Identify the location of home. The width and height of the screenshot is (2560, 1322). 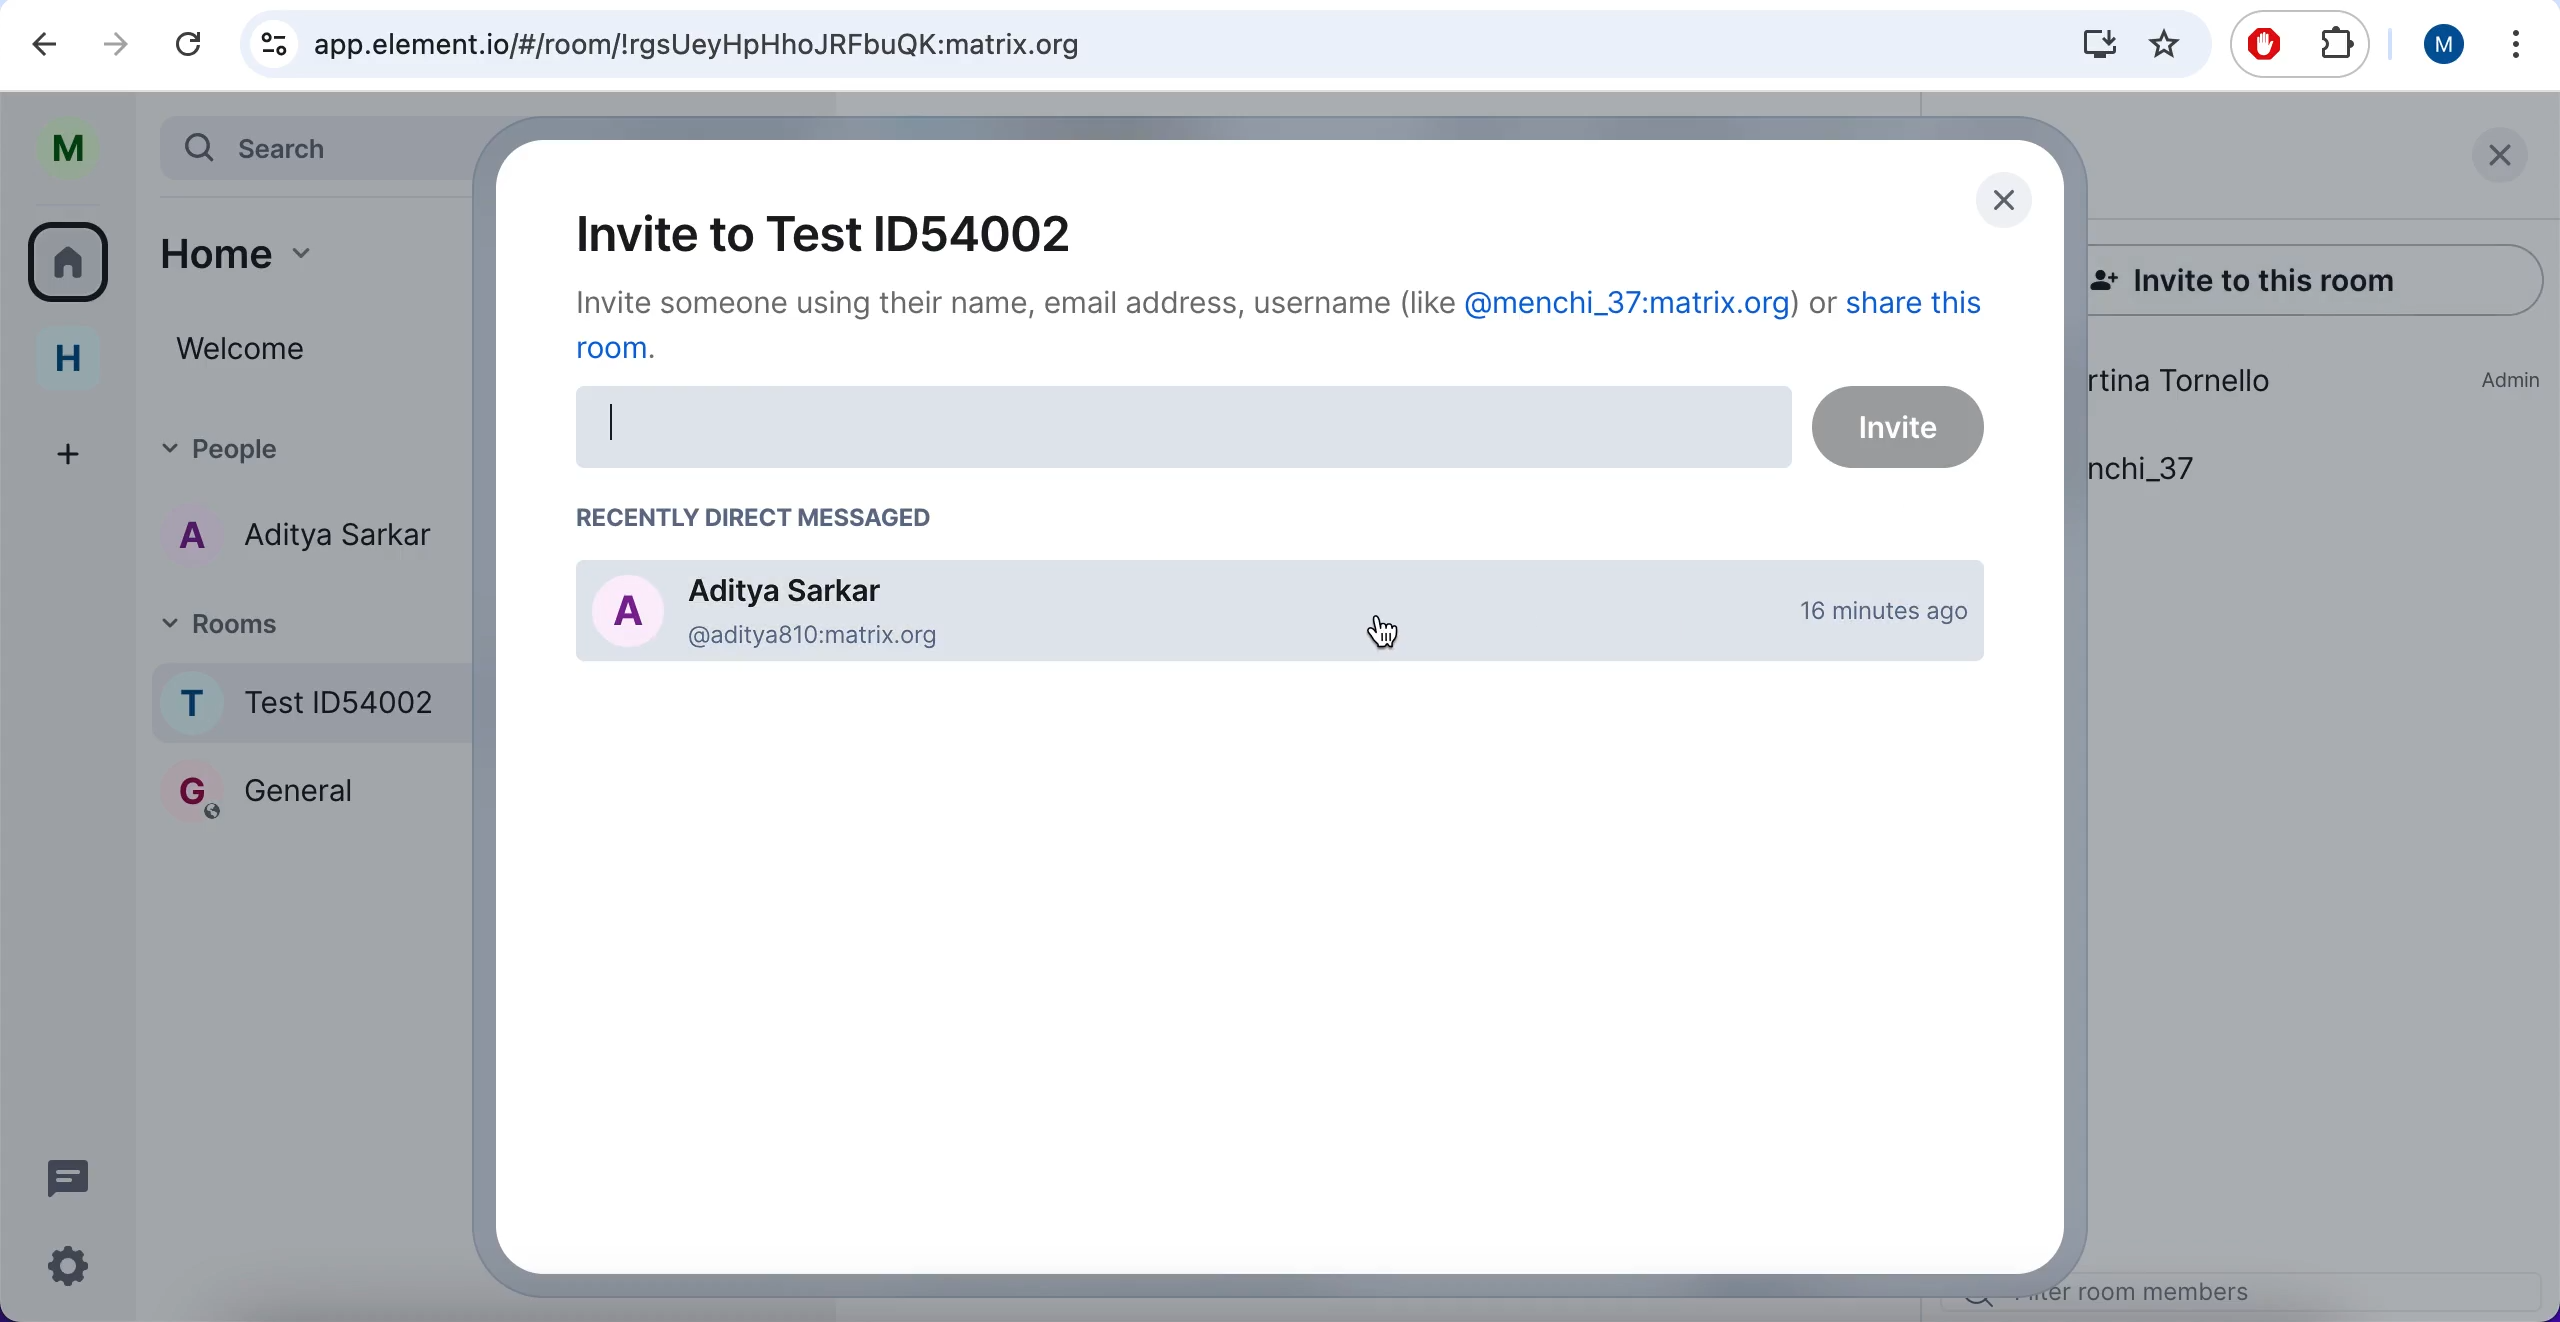
(69, 360).